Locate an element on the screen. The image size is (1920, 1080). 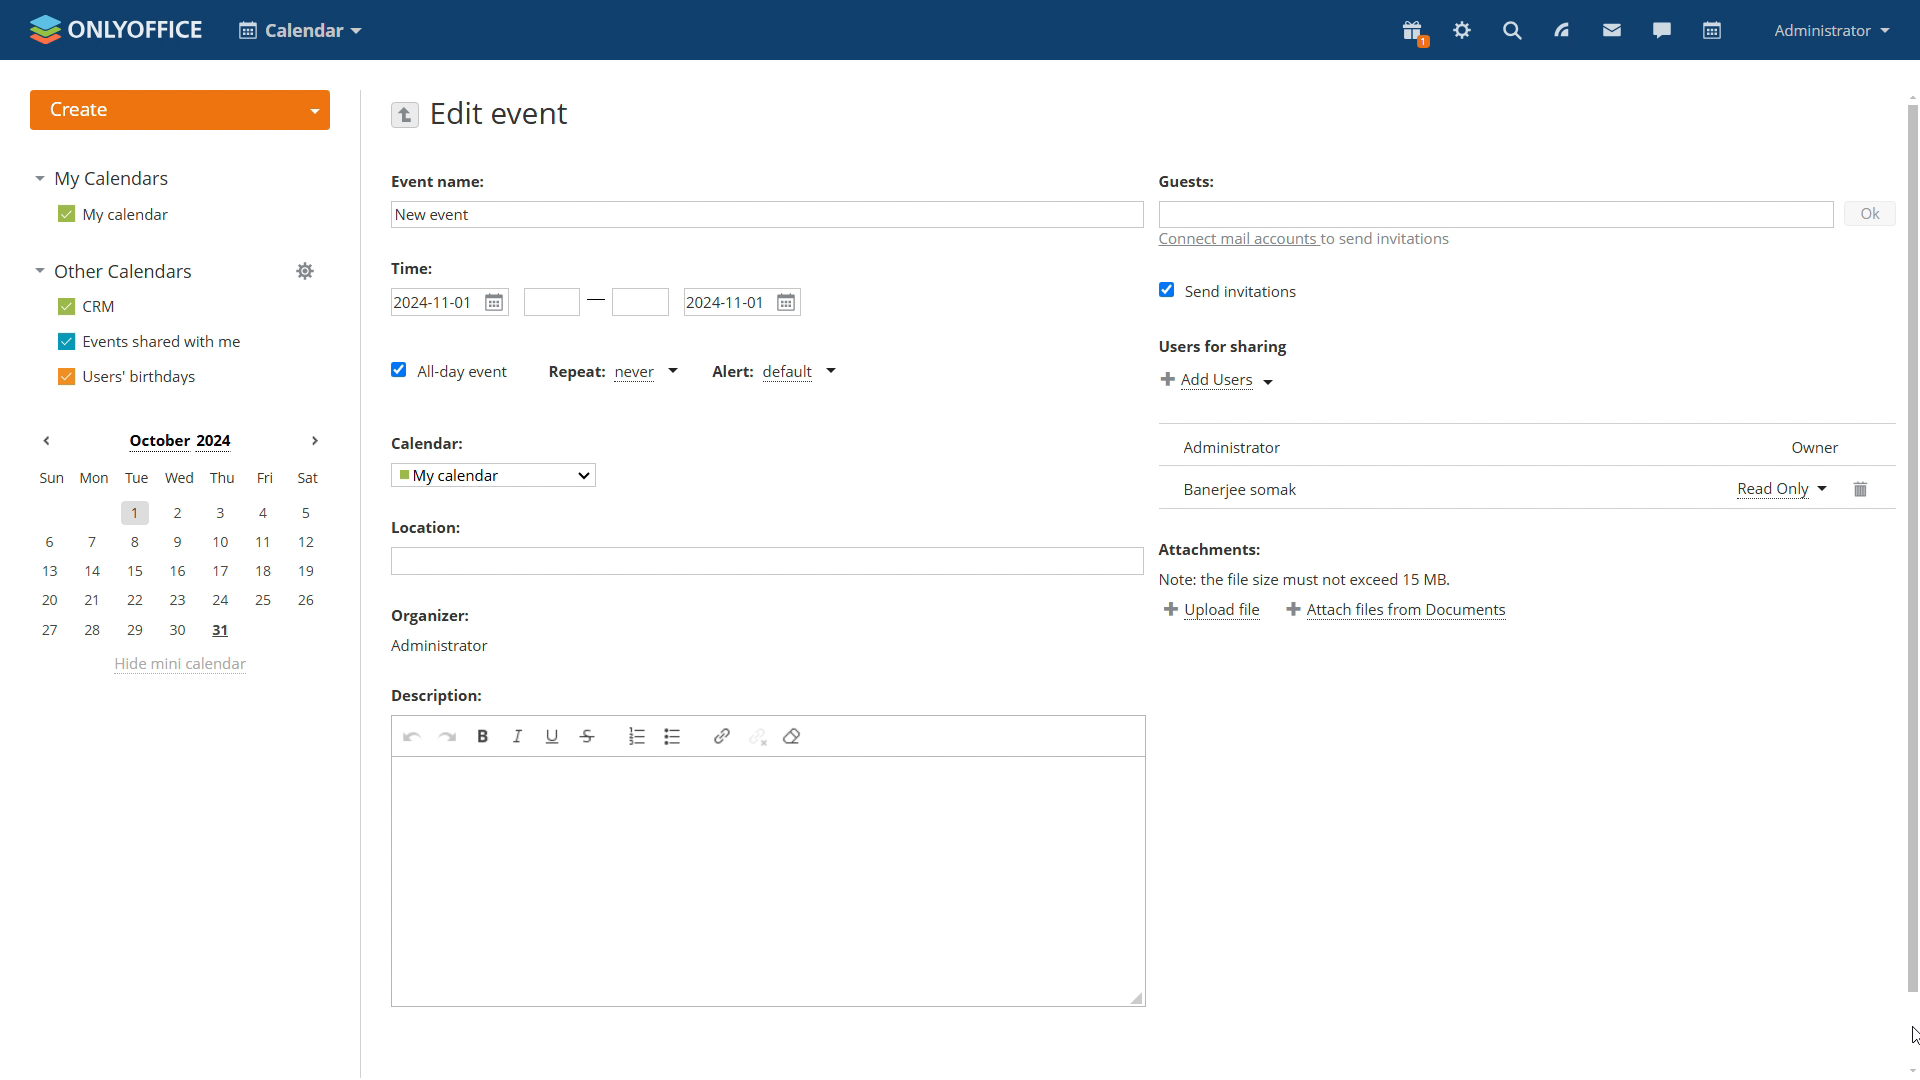
delete format is located at coordinates (792, 738).